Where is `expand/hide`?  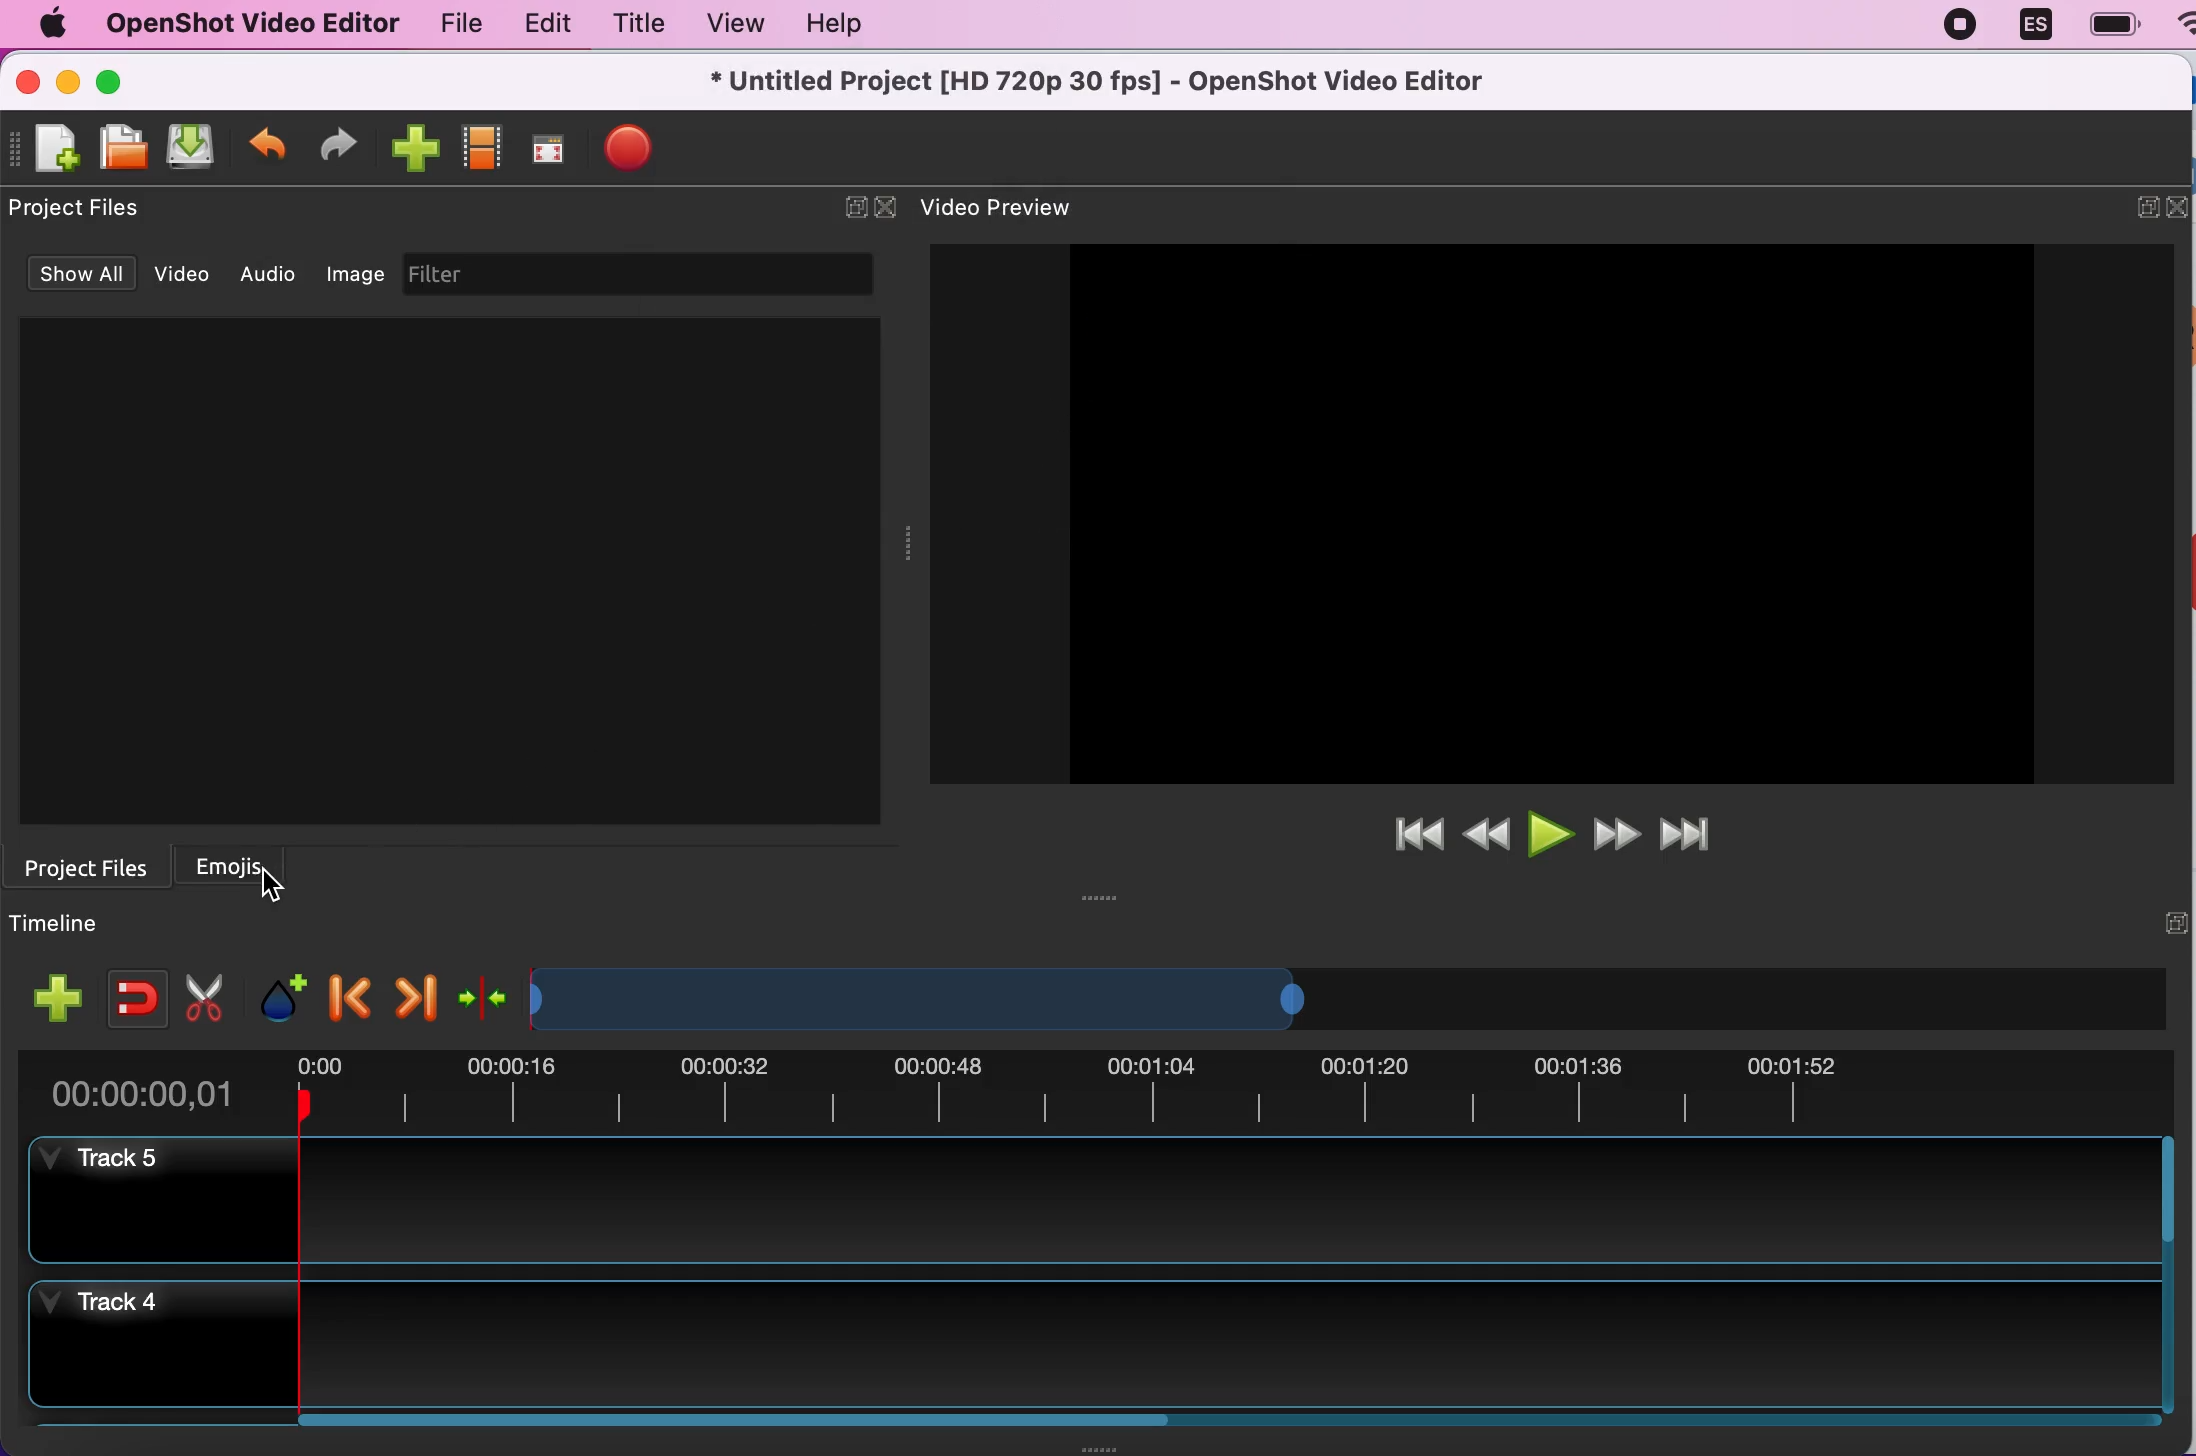 expand/hide is located at coordinates (843, 205).